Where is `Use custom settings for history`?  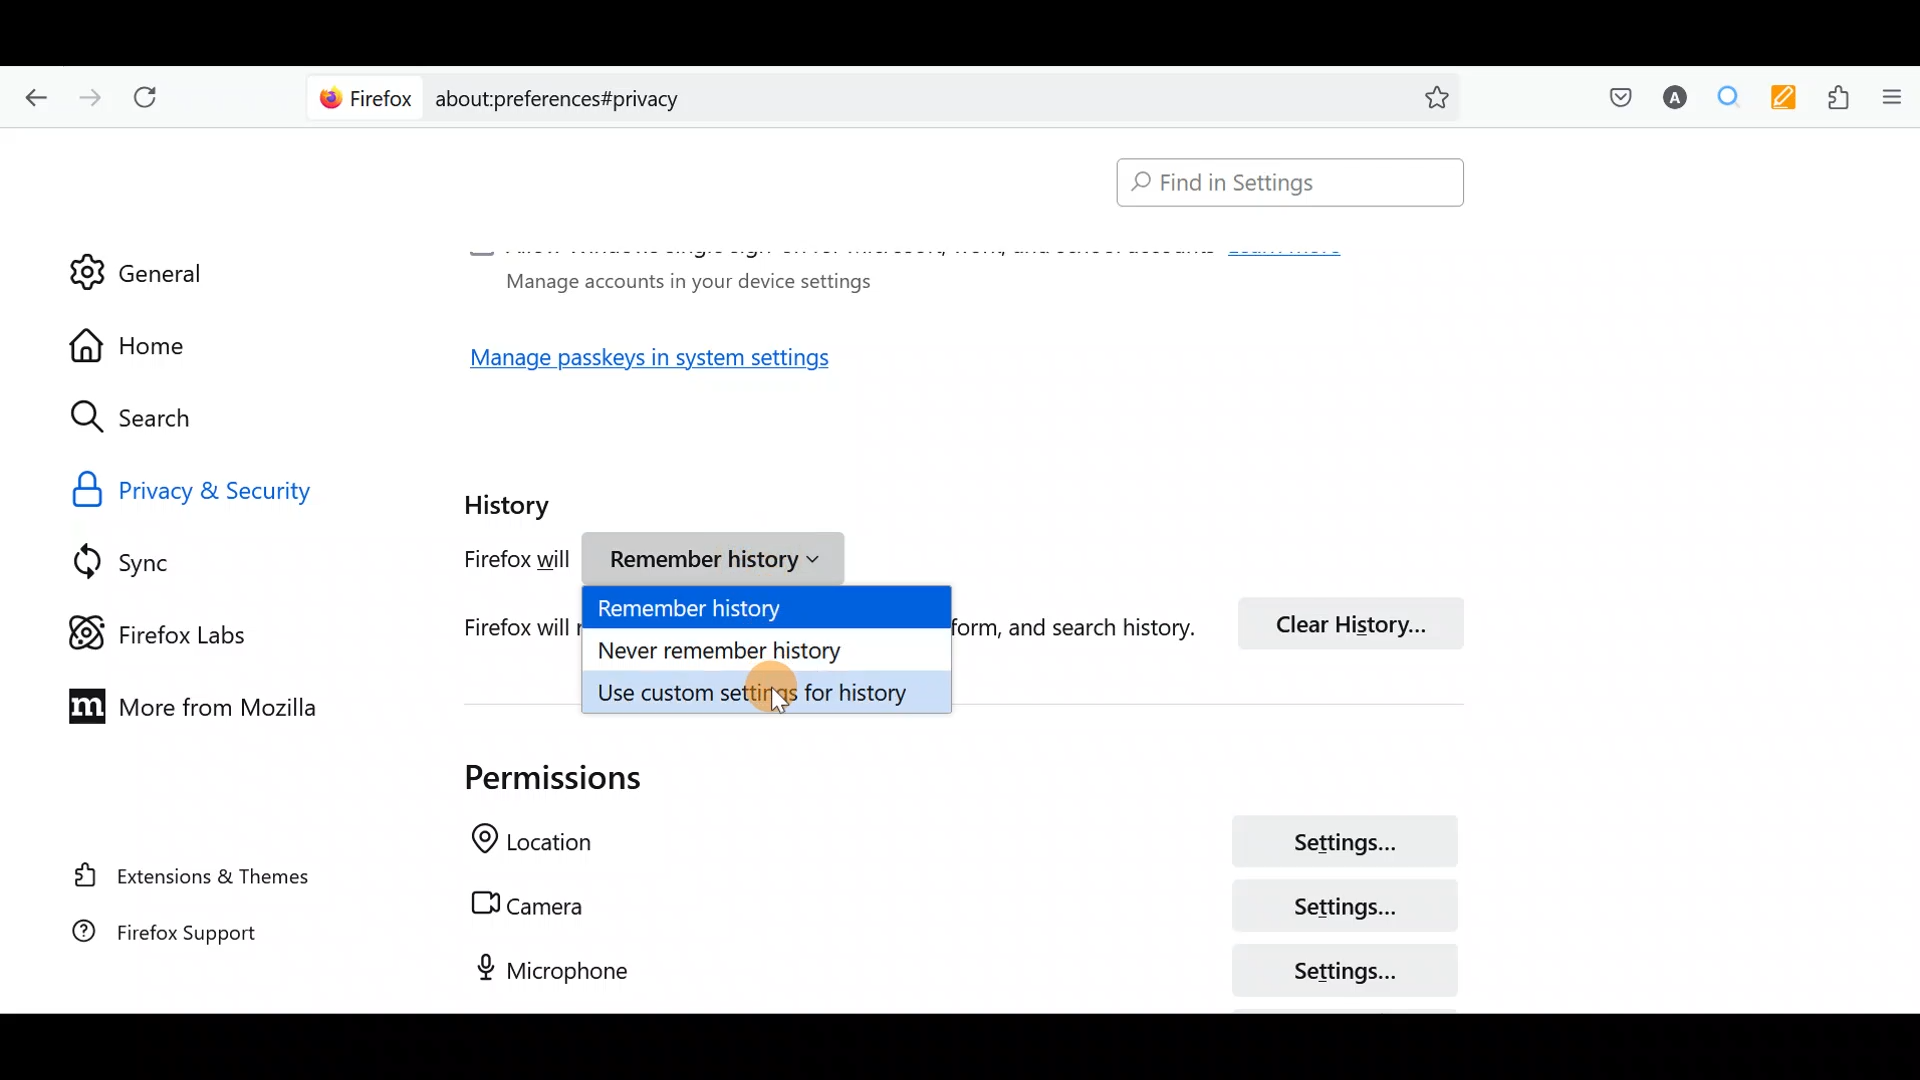
Use custom settings for history is located at coordinates (769, 690).